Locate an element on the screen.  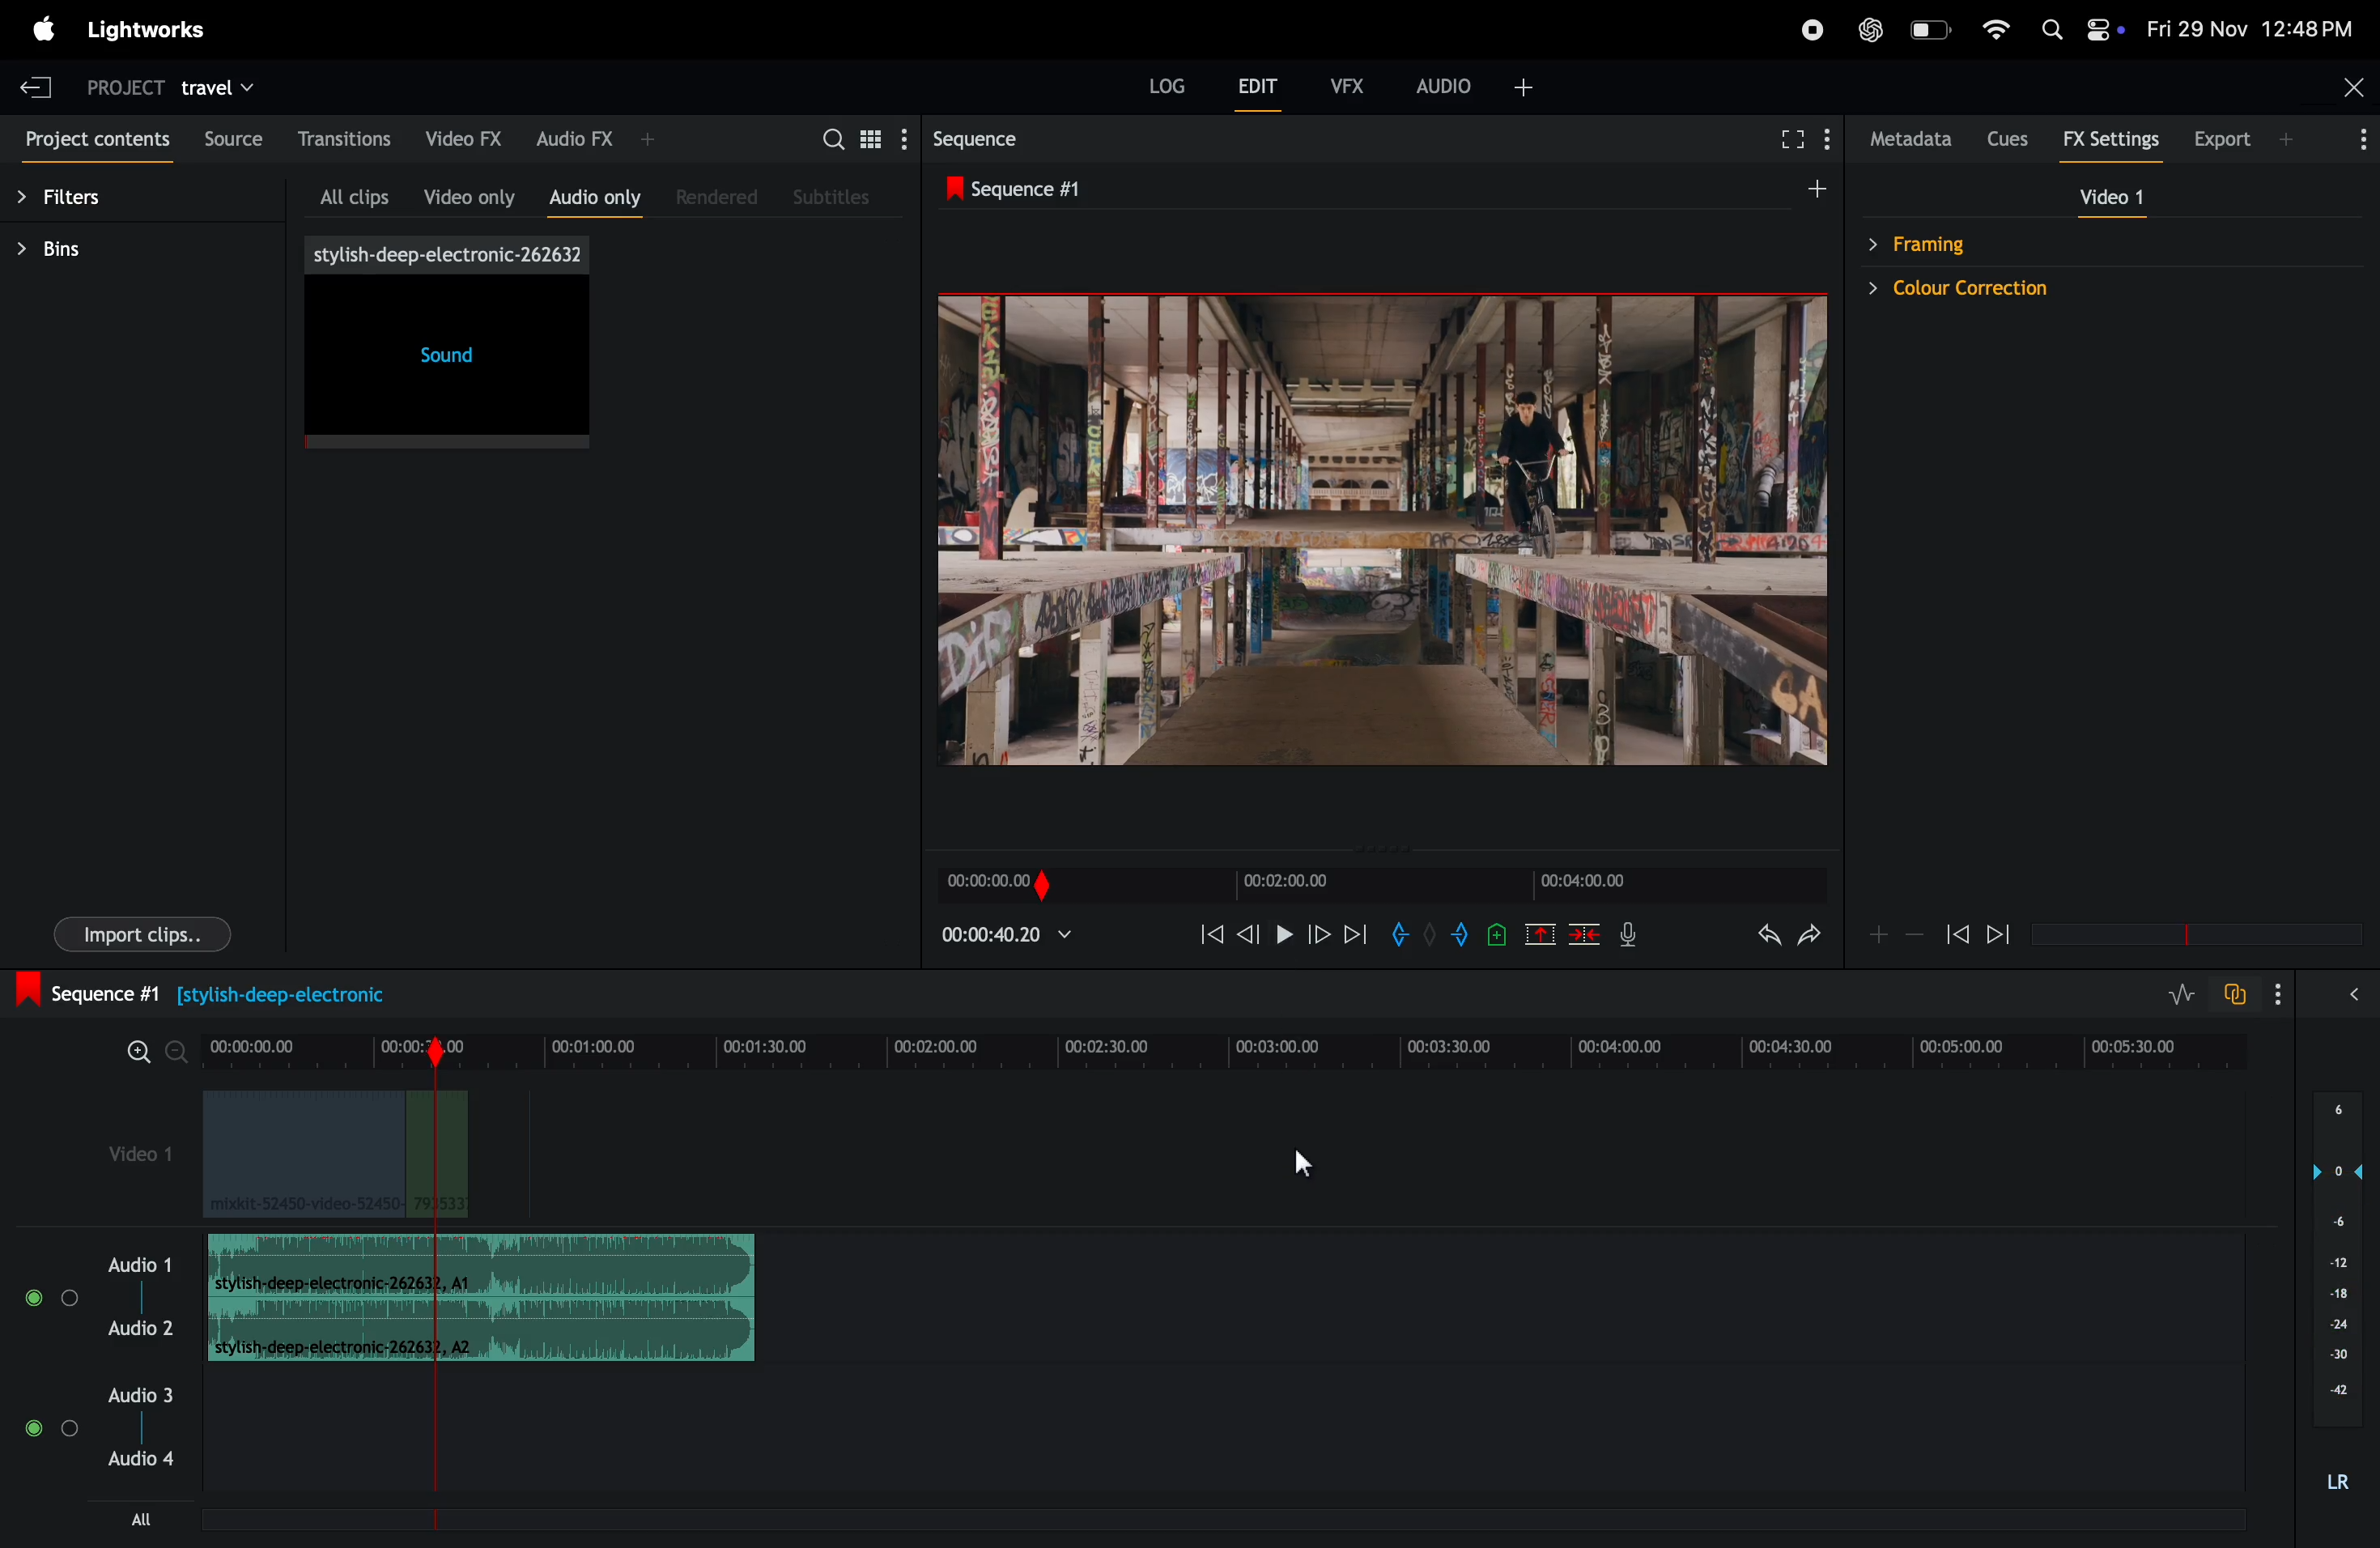
framing is located at coordinates (1939, 243).